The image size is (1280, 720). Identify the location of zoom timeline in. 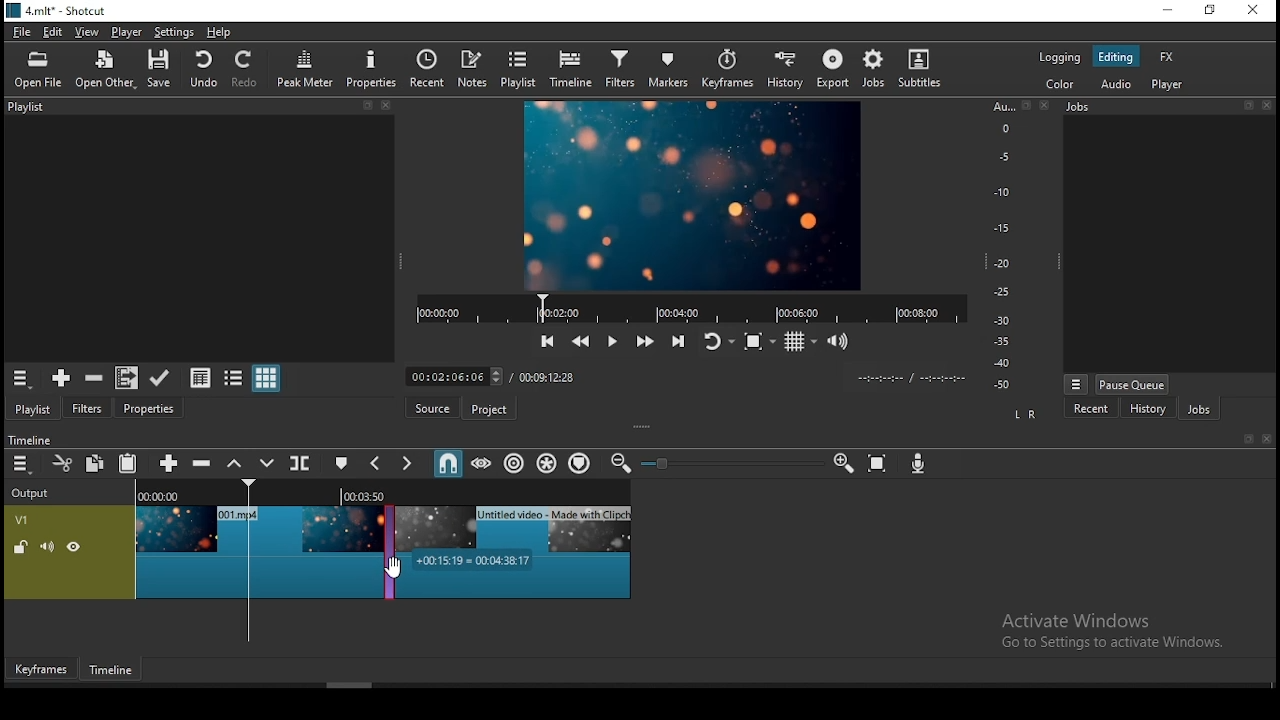
(843, 461).